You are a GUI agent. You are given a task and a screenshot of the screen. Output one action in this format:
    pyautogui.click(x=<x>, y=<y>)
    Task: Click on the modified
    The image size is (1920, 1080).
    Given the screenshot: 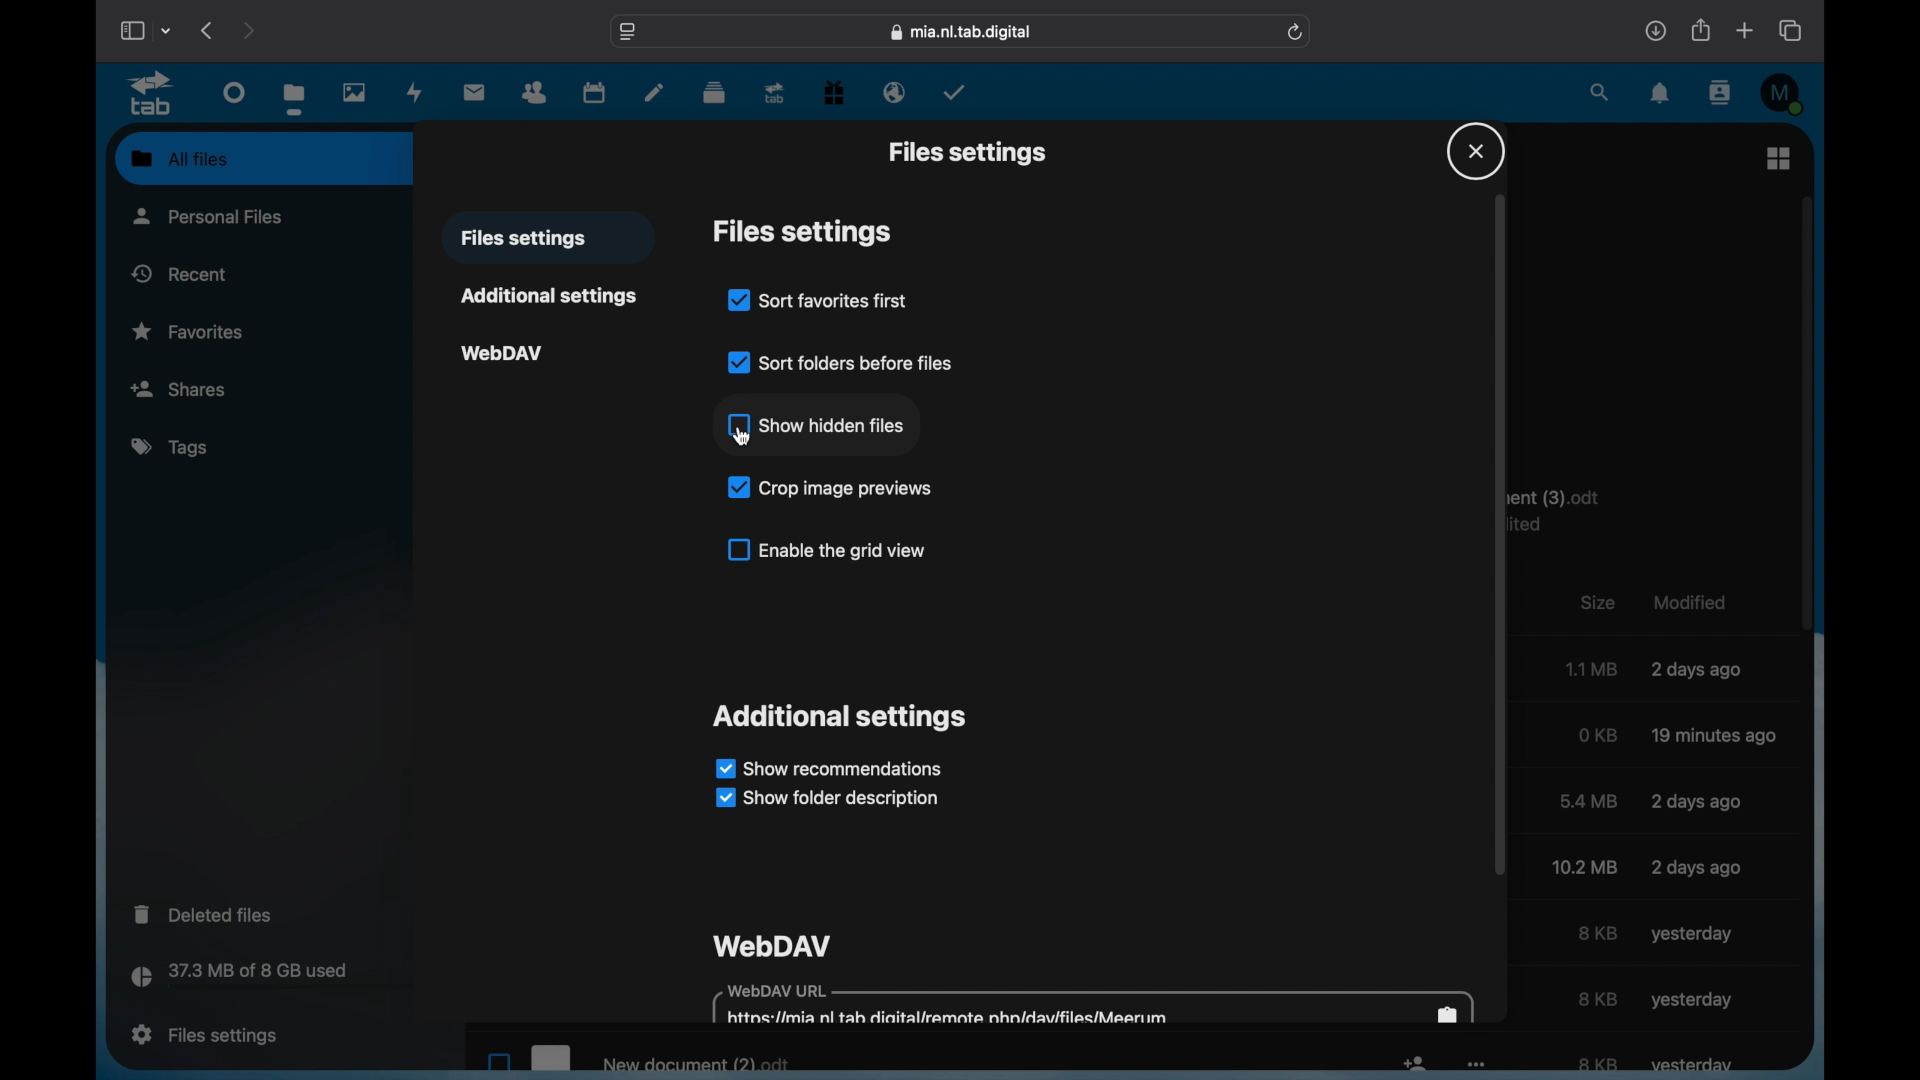 What is the action you would take?
    pyautogui.click(x=1696, y=801)
    